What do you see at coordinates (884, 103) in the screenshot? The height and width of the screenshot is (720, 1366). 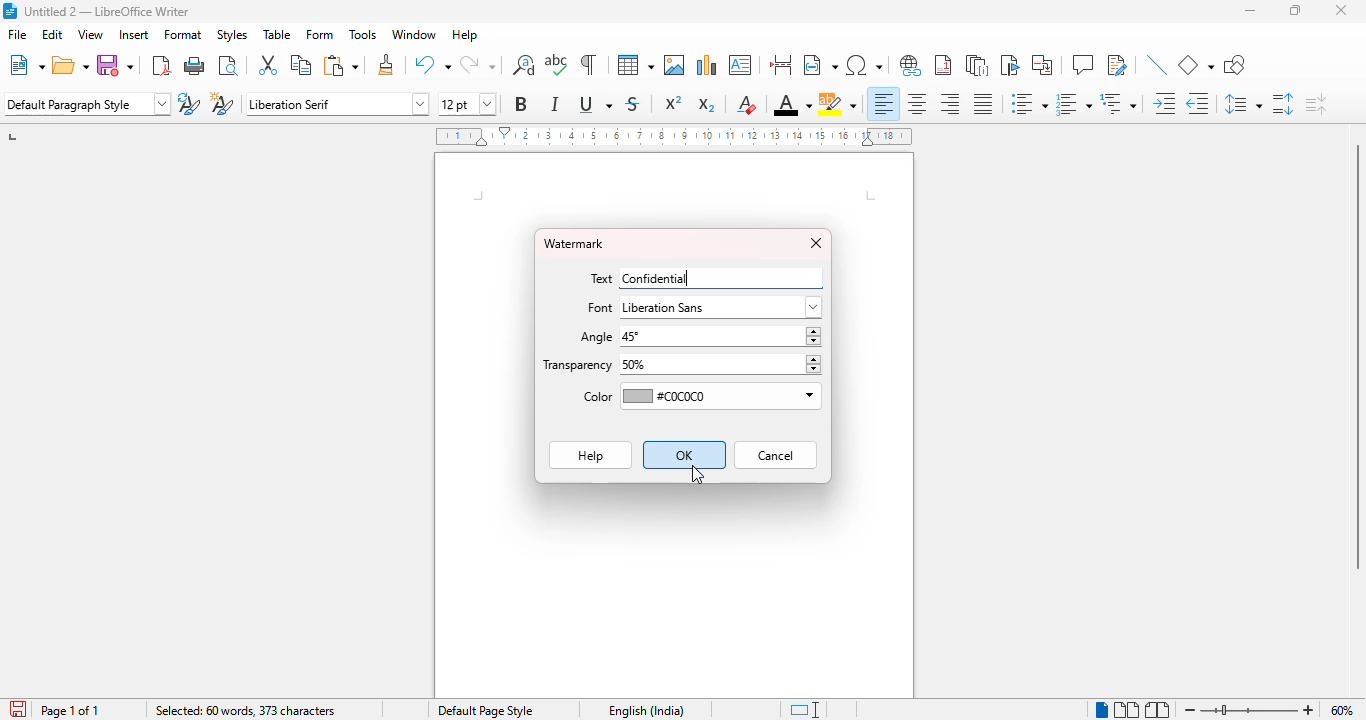 I see `align left` at bounding box center [884, 103].